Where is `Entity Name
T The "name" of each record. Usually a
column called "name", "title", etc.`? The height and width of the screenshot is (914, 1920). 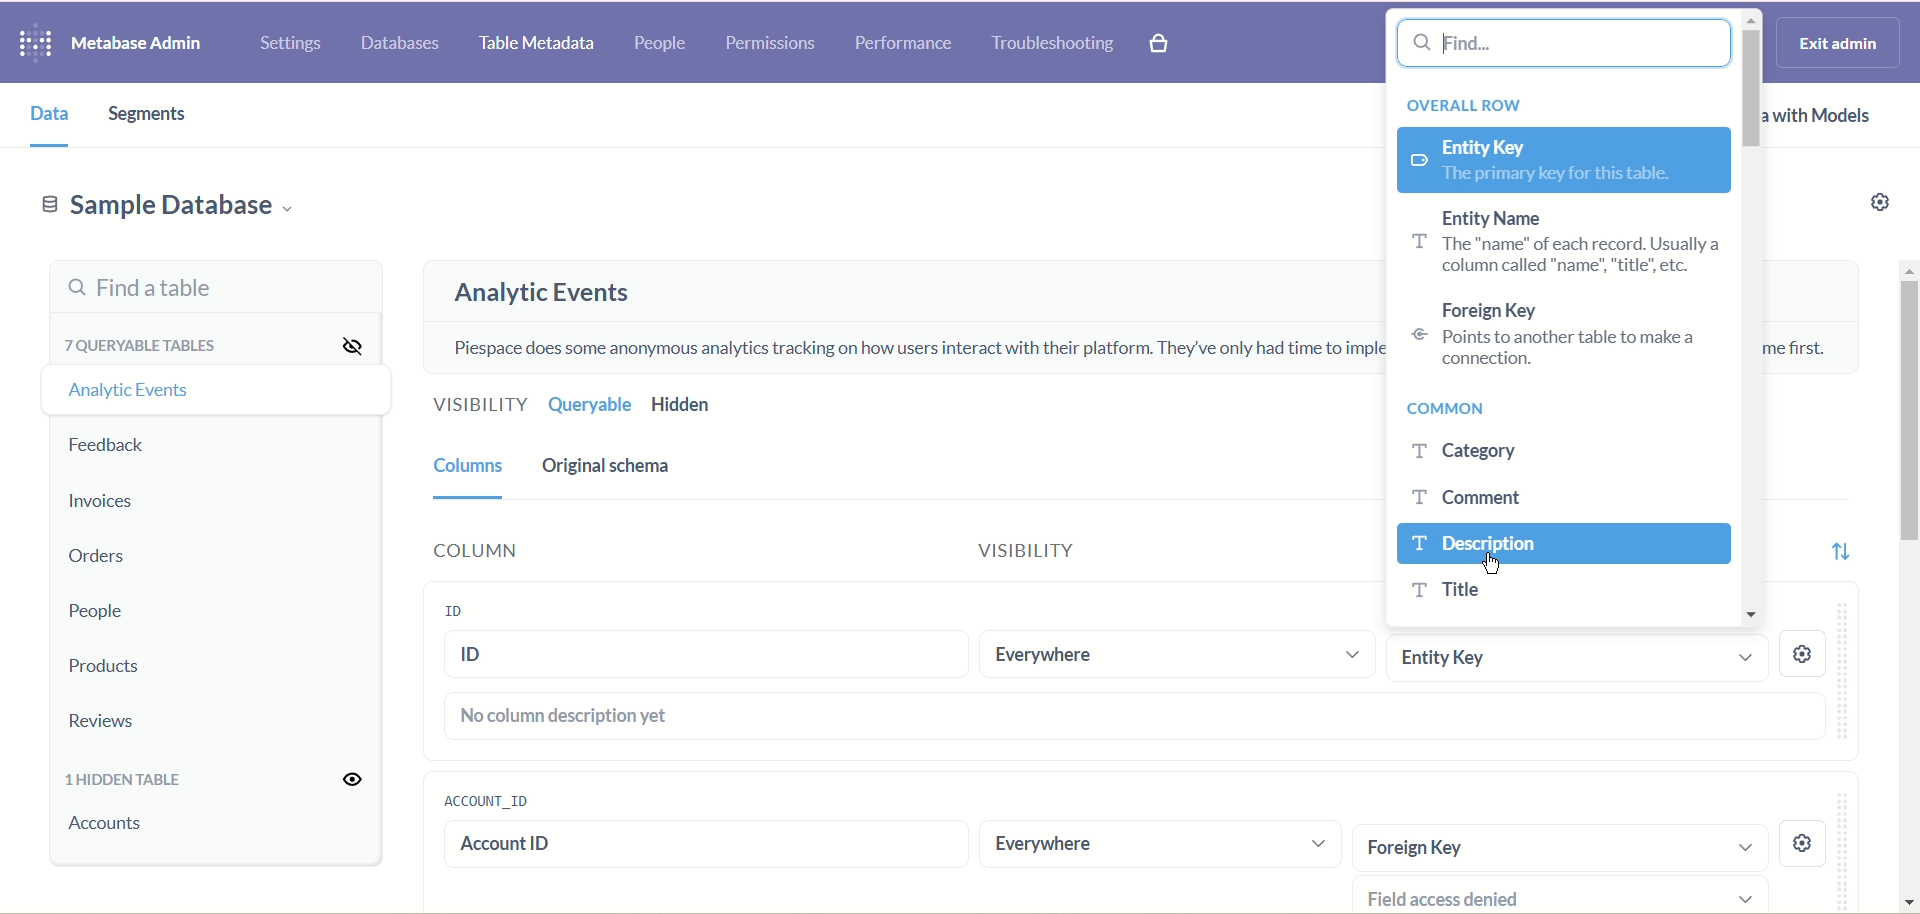
Entity Name
T The "name" of each record. Usually a
column called "name", "title", etc. is located at coordinates (1556, 243).